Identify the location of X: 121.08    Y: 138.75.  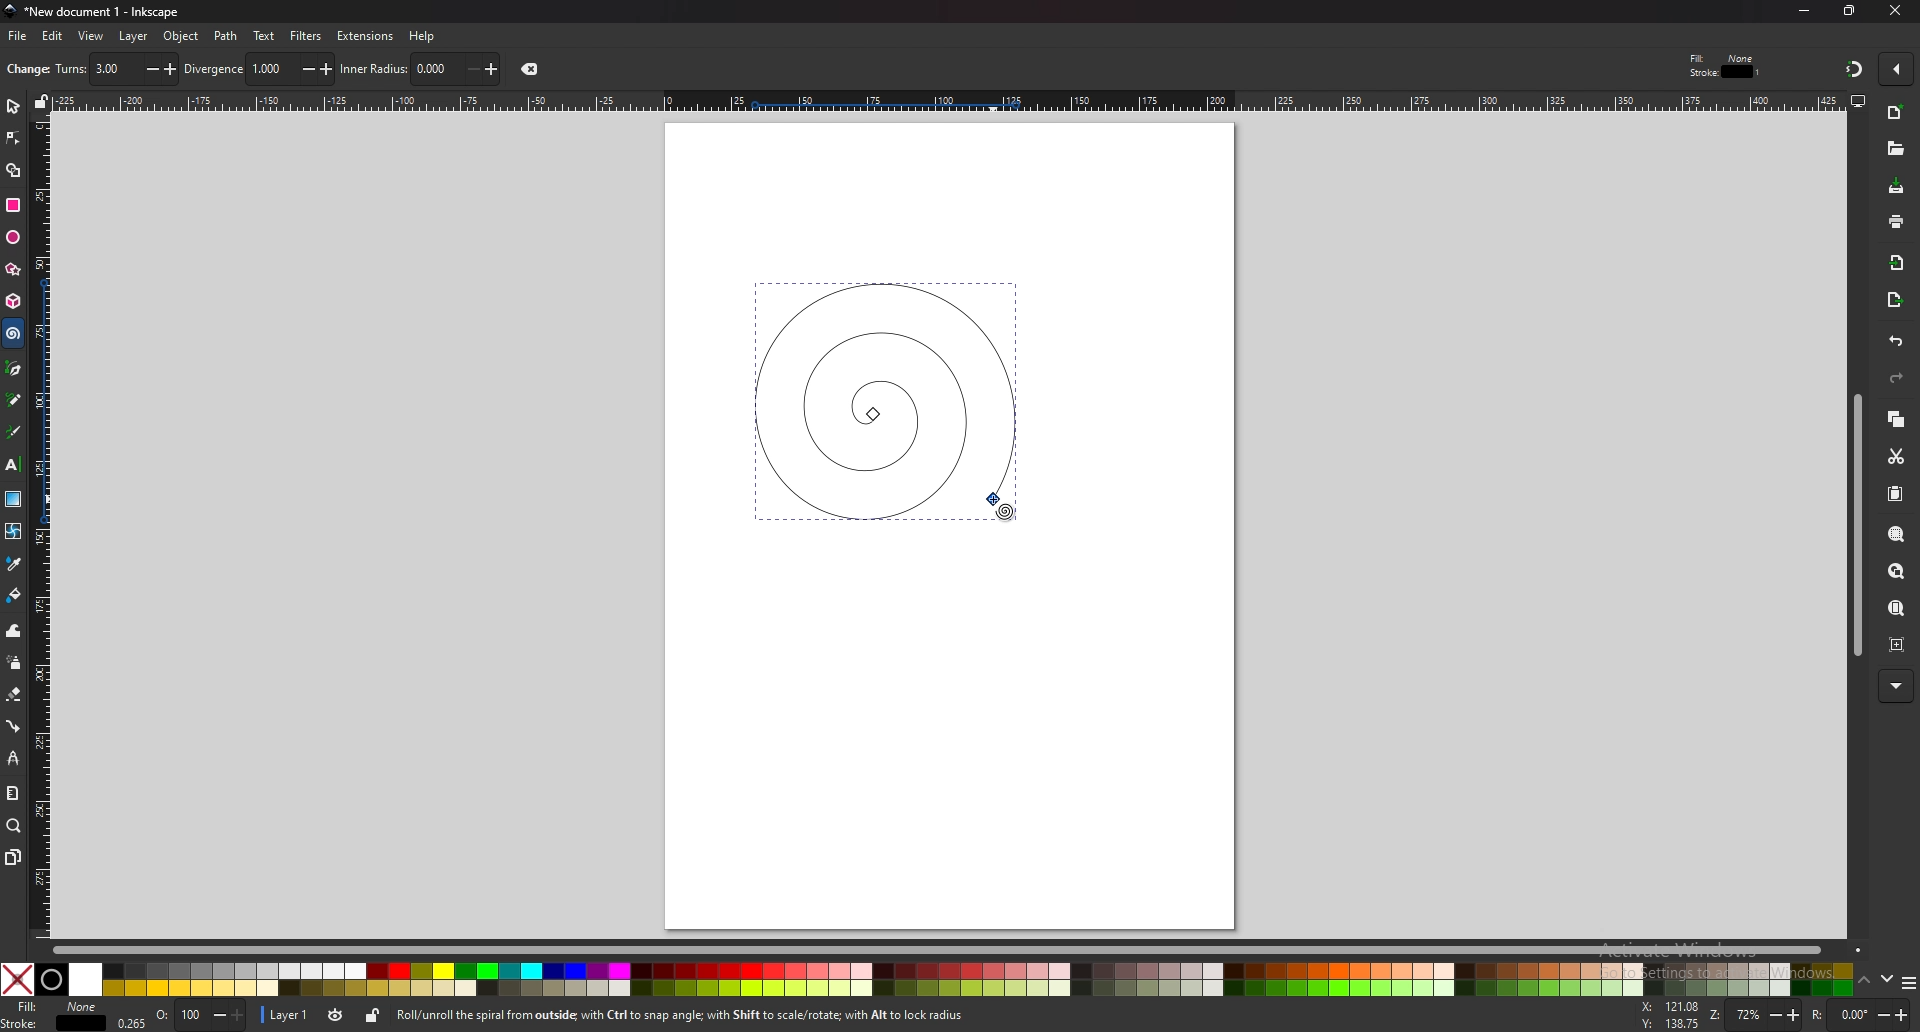
(1670, 1015).